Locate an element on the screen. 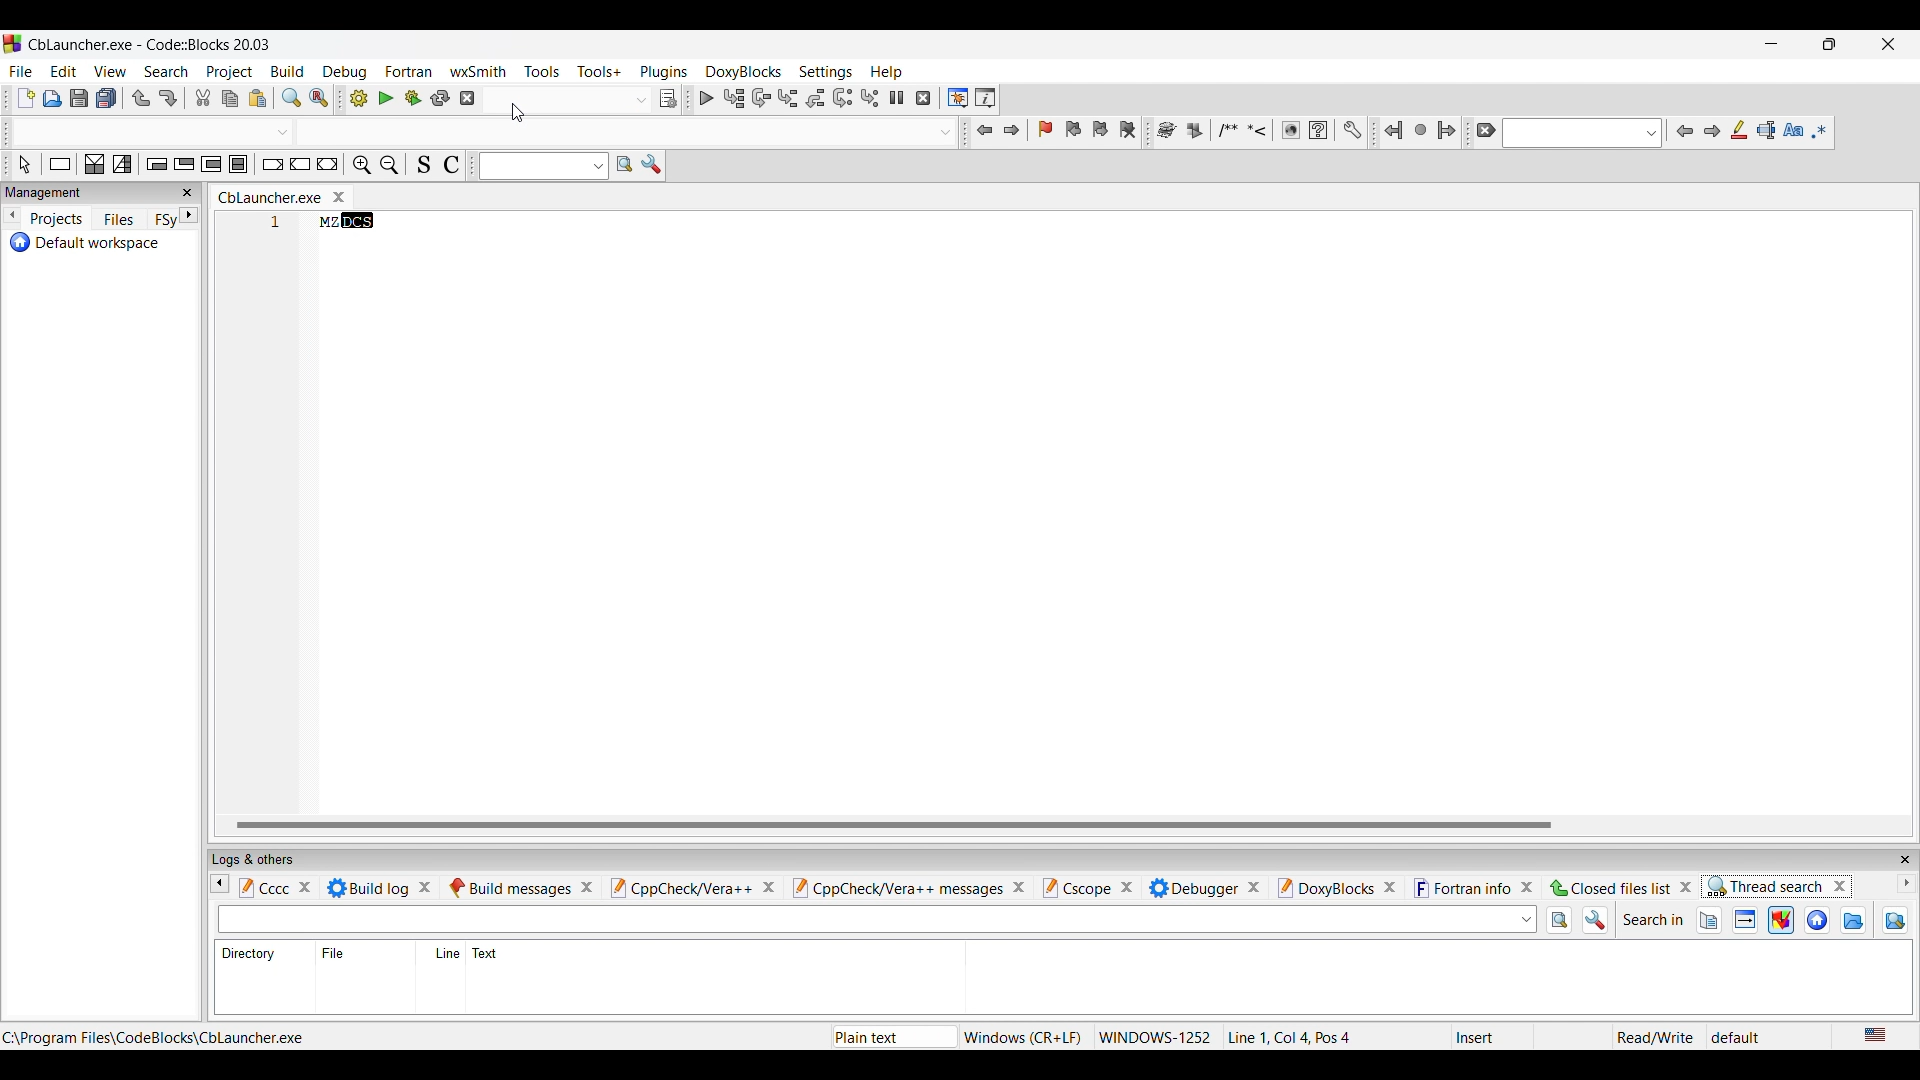 This screenshot has height=1080, width=1920. Block instruction is located at coordinates (239, 164).